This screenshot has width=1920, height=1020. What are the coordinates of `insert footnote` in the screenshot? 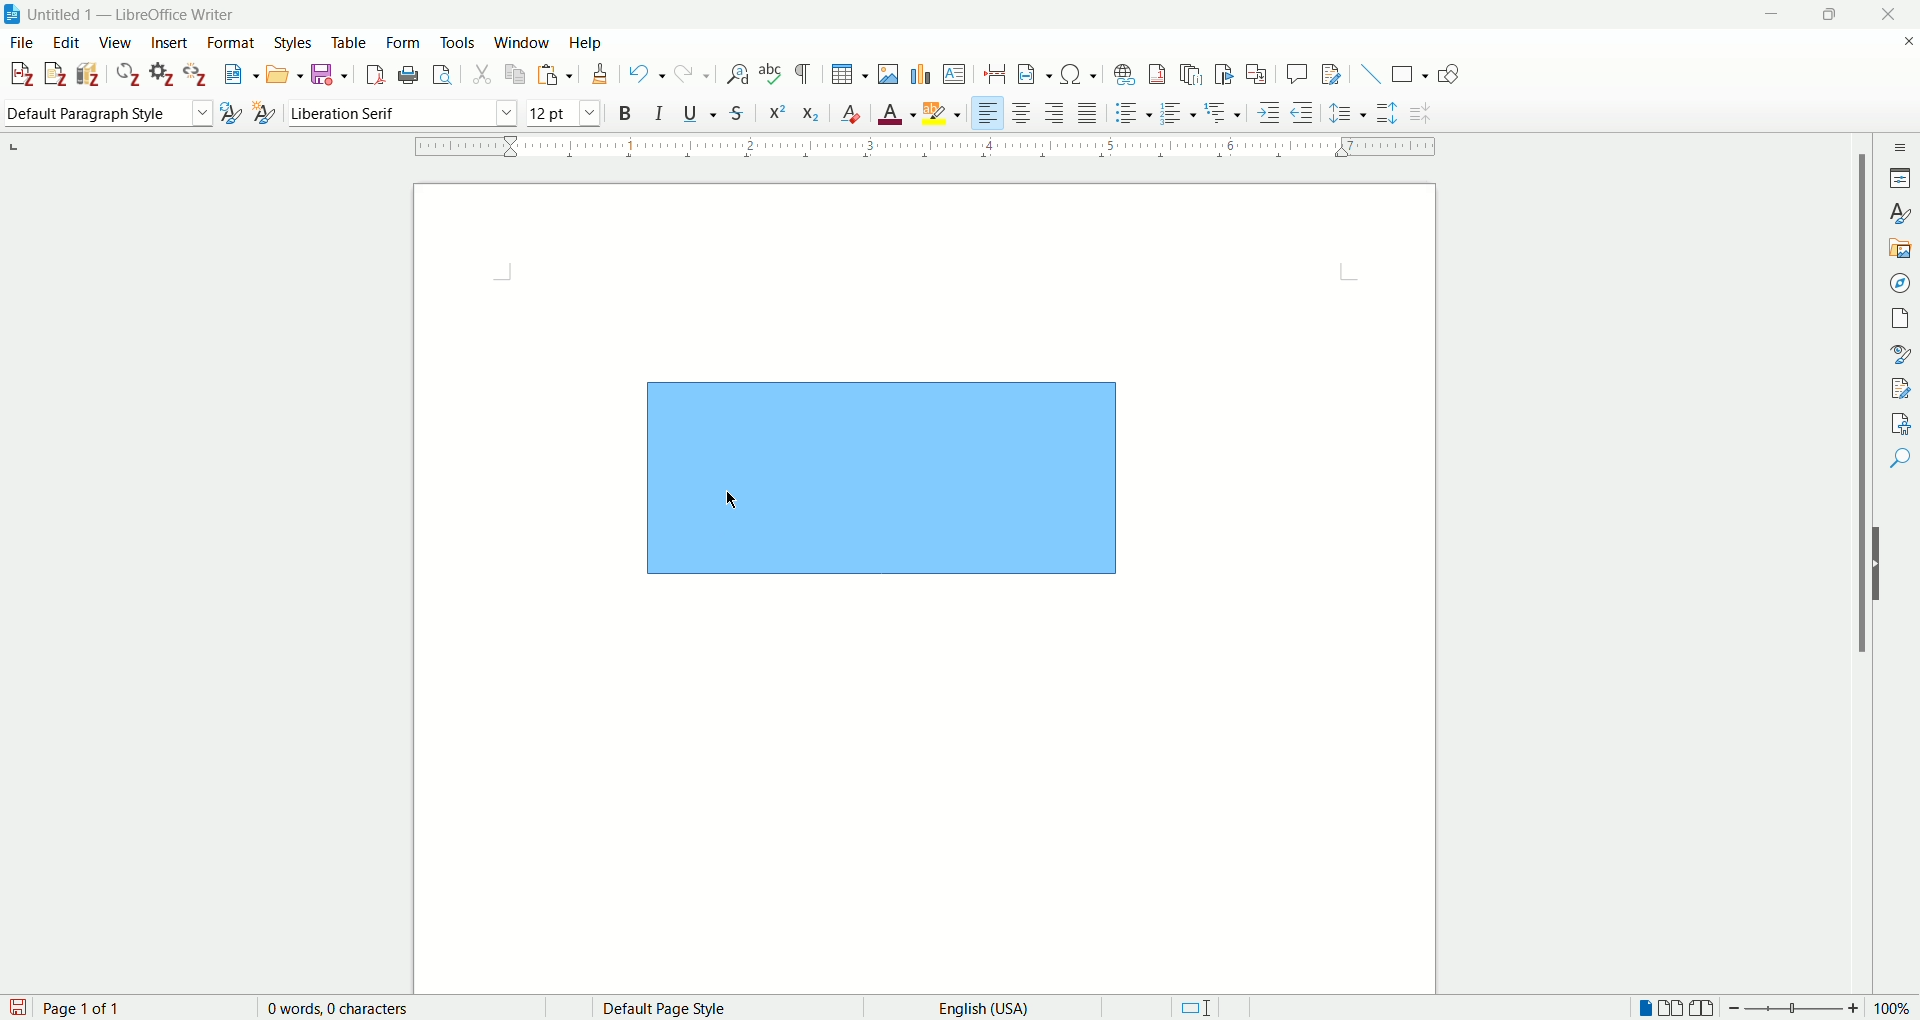 It's located at (1159, 74).